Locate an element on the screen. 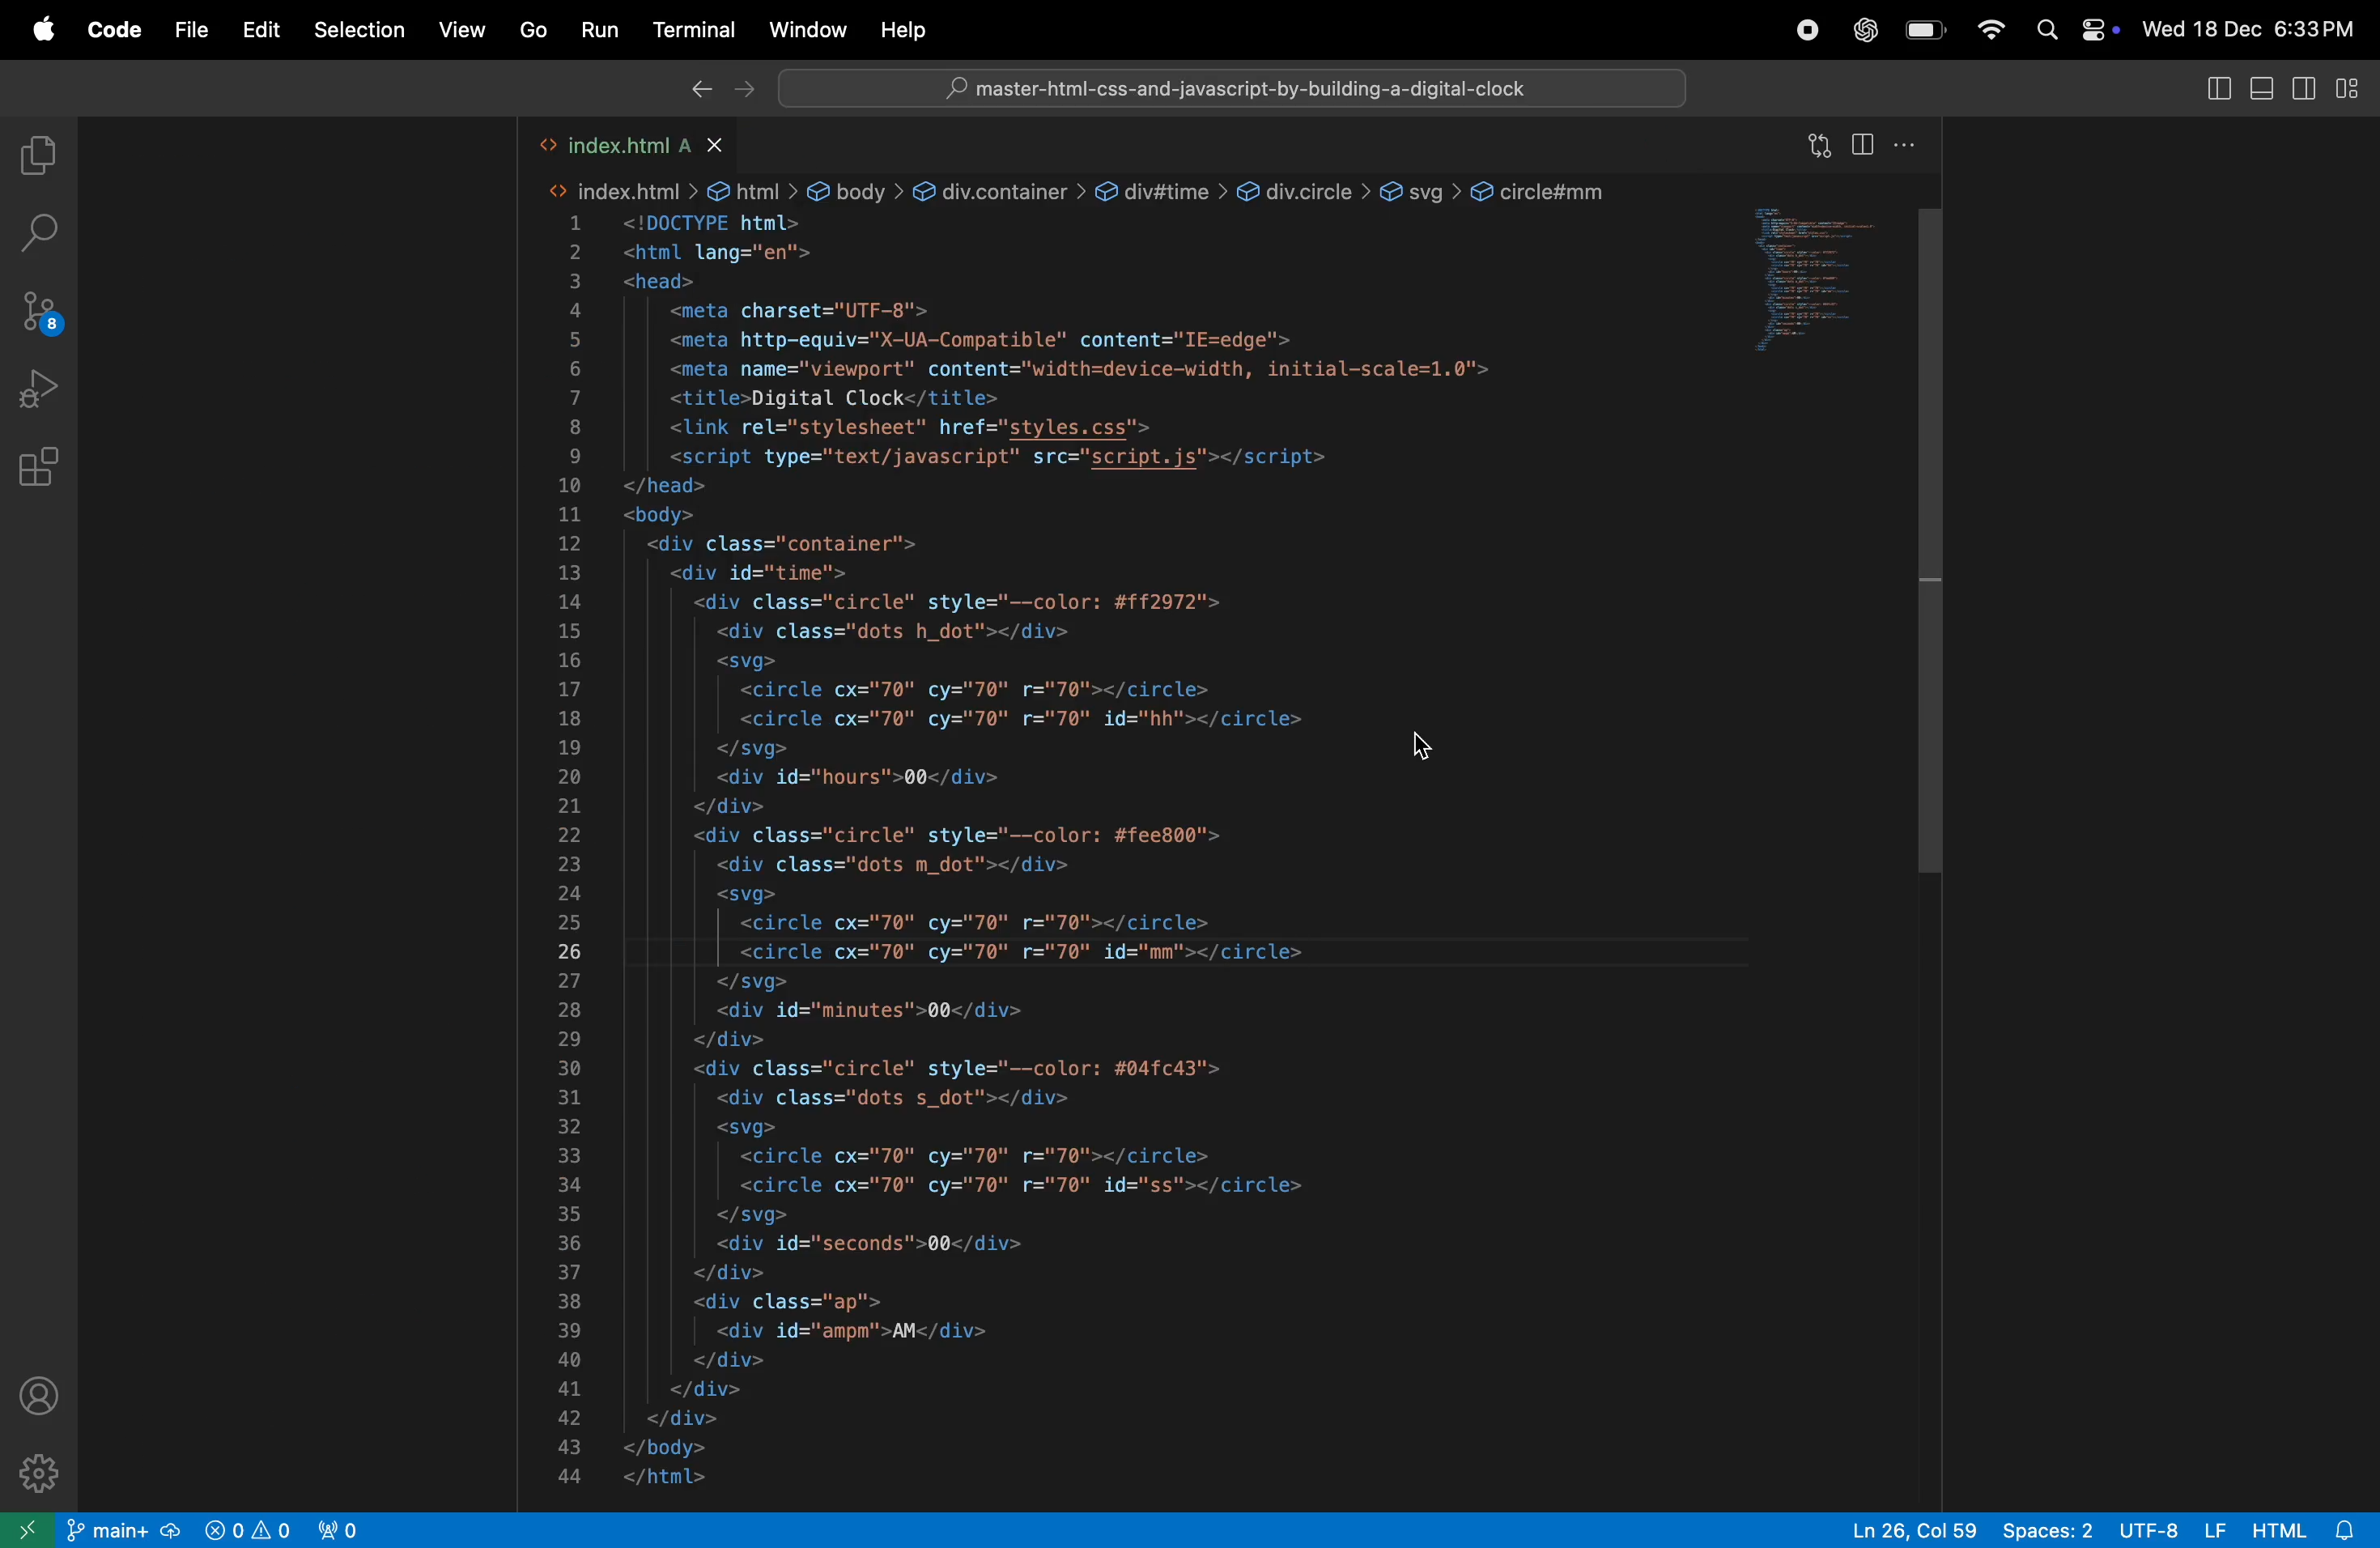  utf-8 lf is located at coordinates (2168, 1528).